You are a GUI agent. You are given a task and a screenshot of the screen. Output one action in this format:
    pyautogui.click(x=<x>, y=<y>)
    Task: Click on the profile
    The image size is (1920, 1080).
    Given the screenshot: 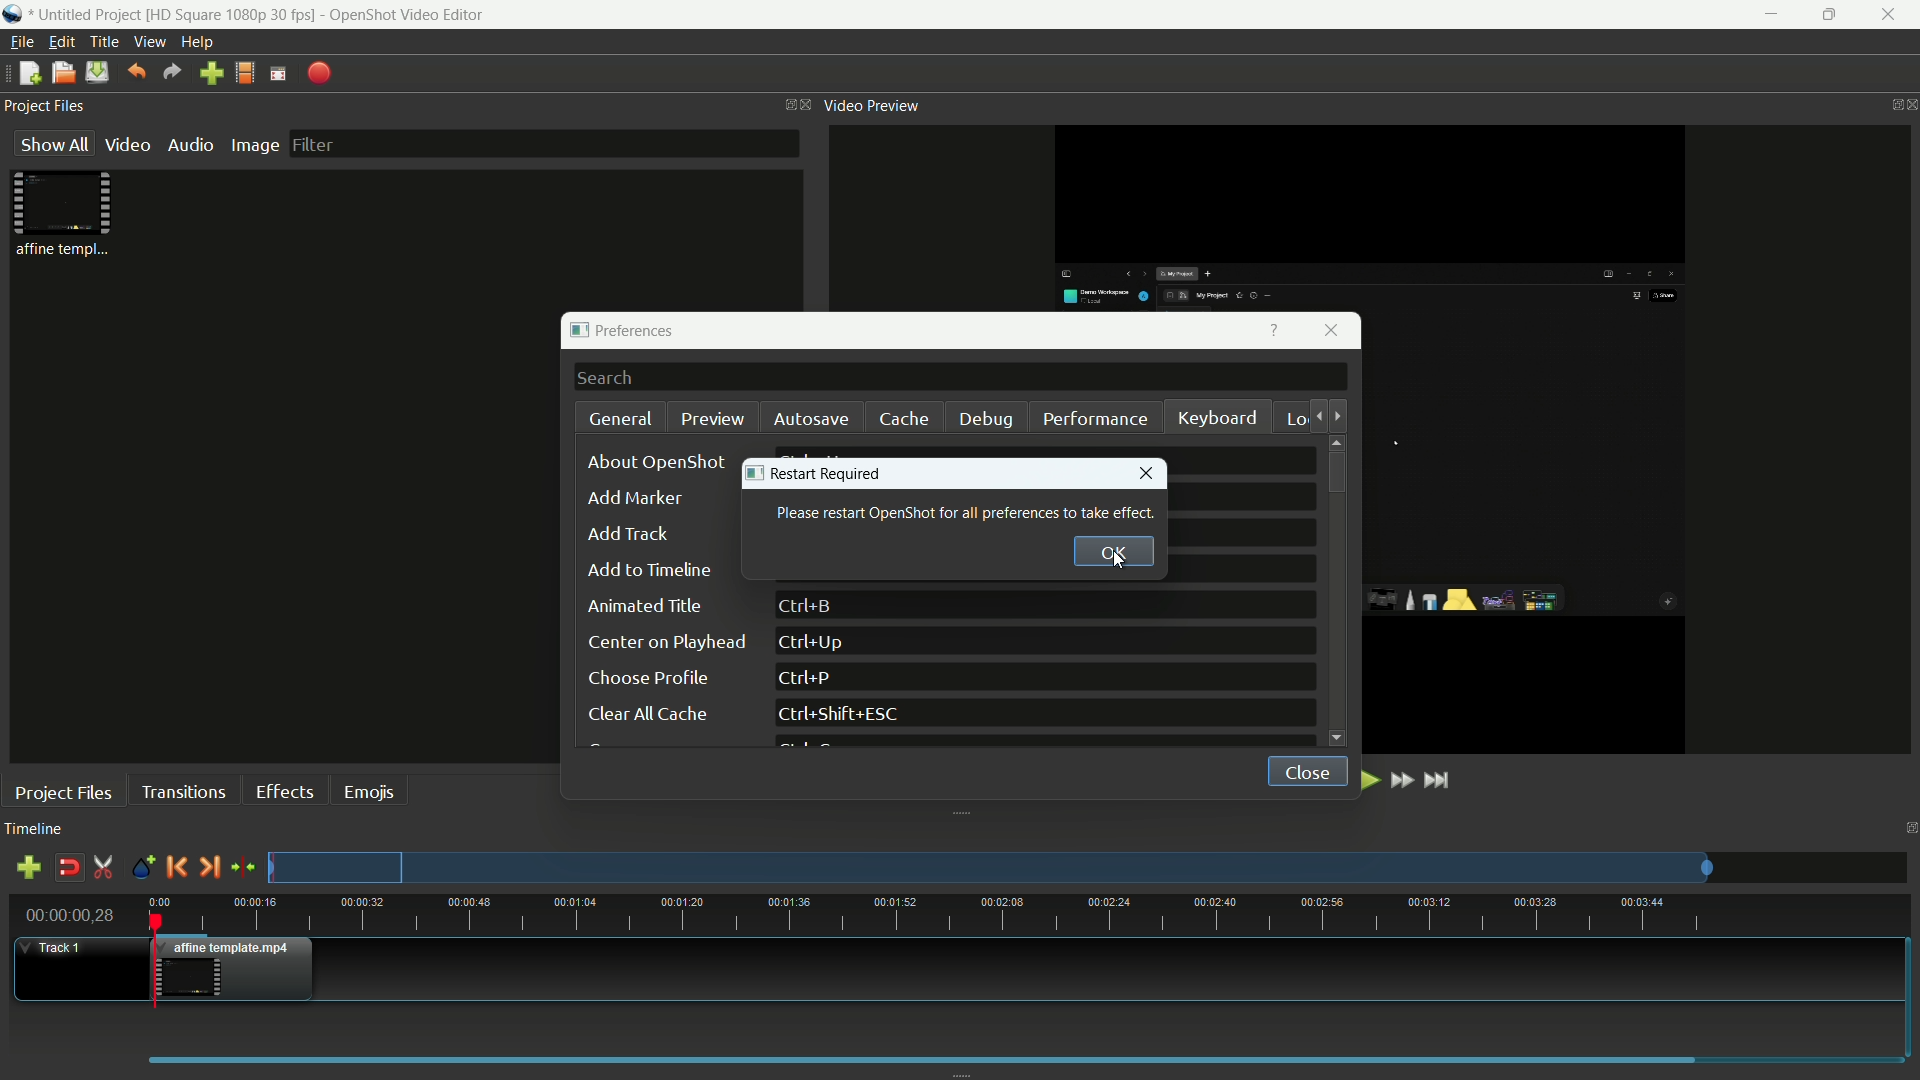 What is the action you would take?
    pyautogui.click(x=233, y=14)
    